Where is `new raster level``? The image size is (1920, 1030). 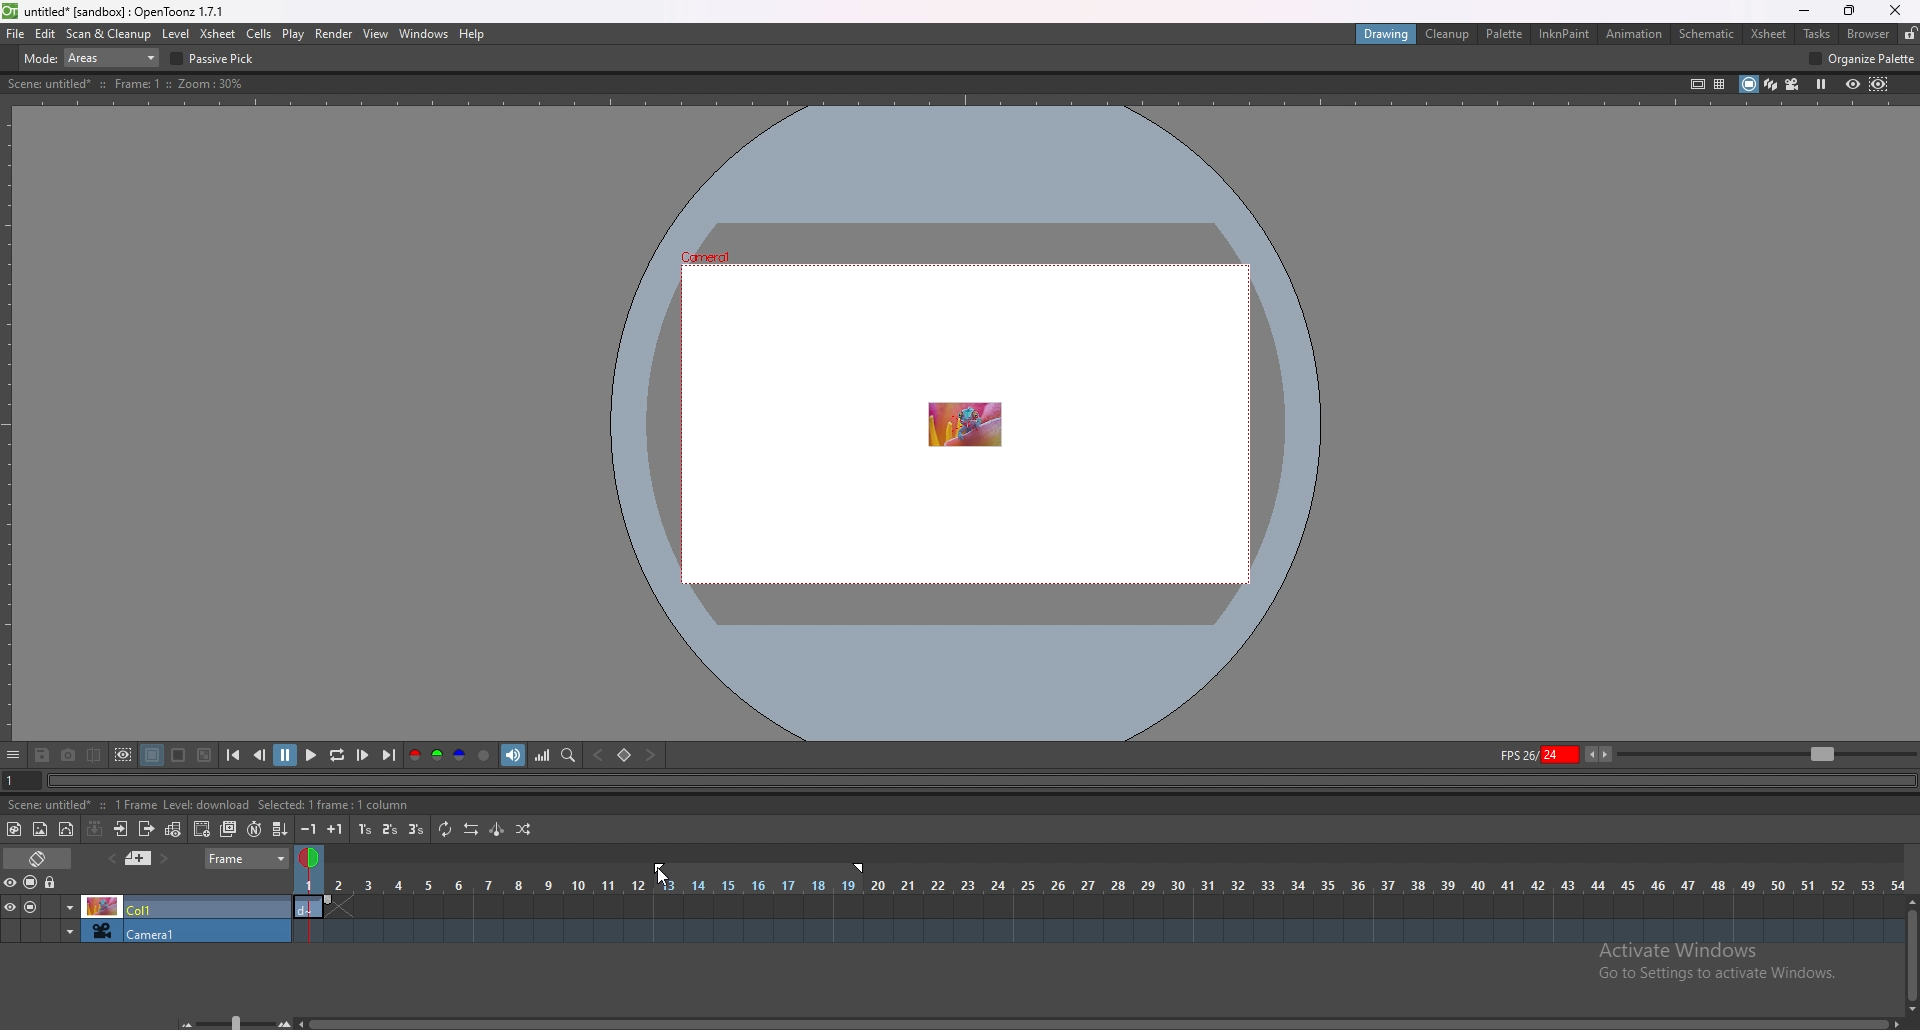
new raster level` is located at coordinates (40, 829).